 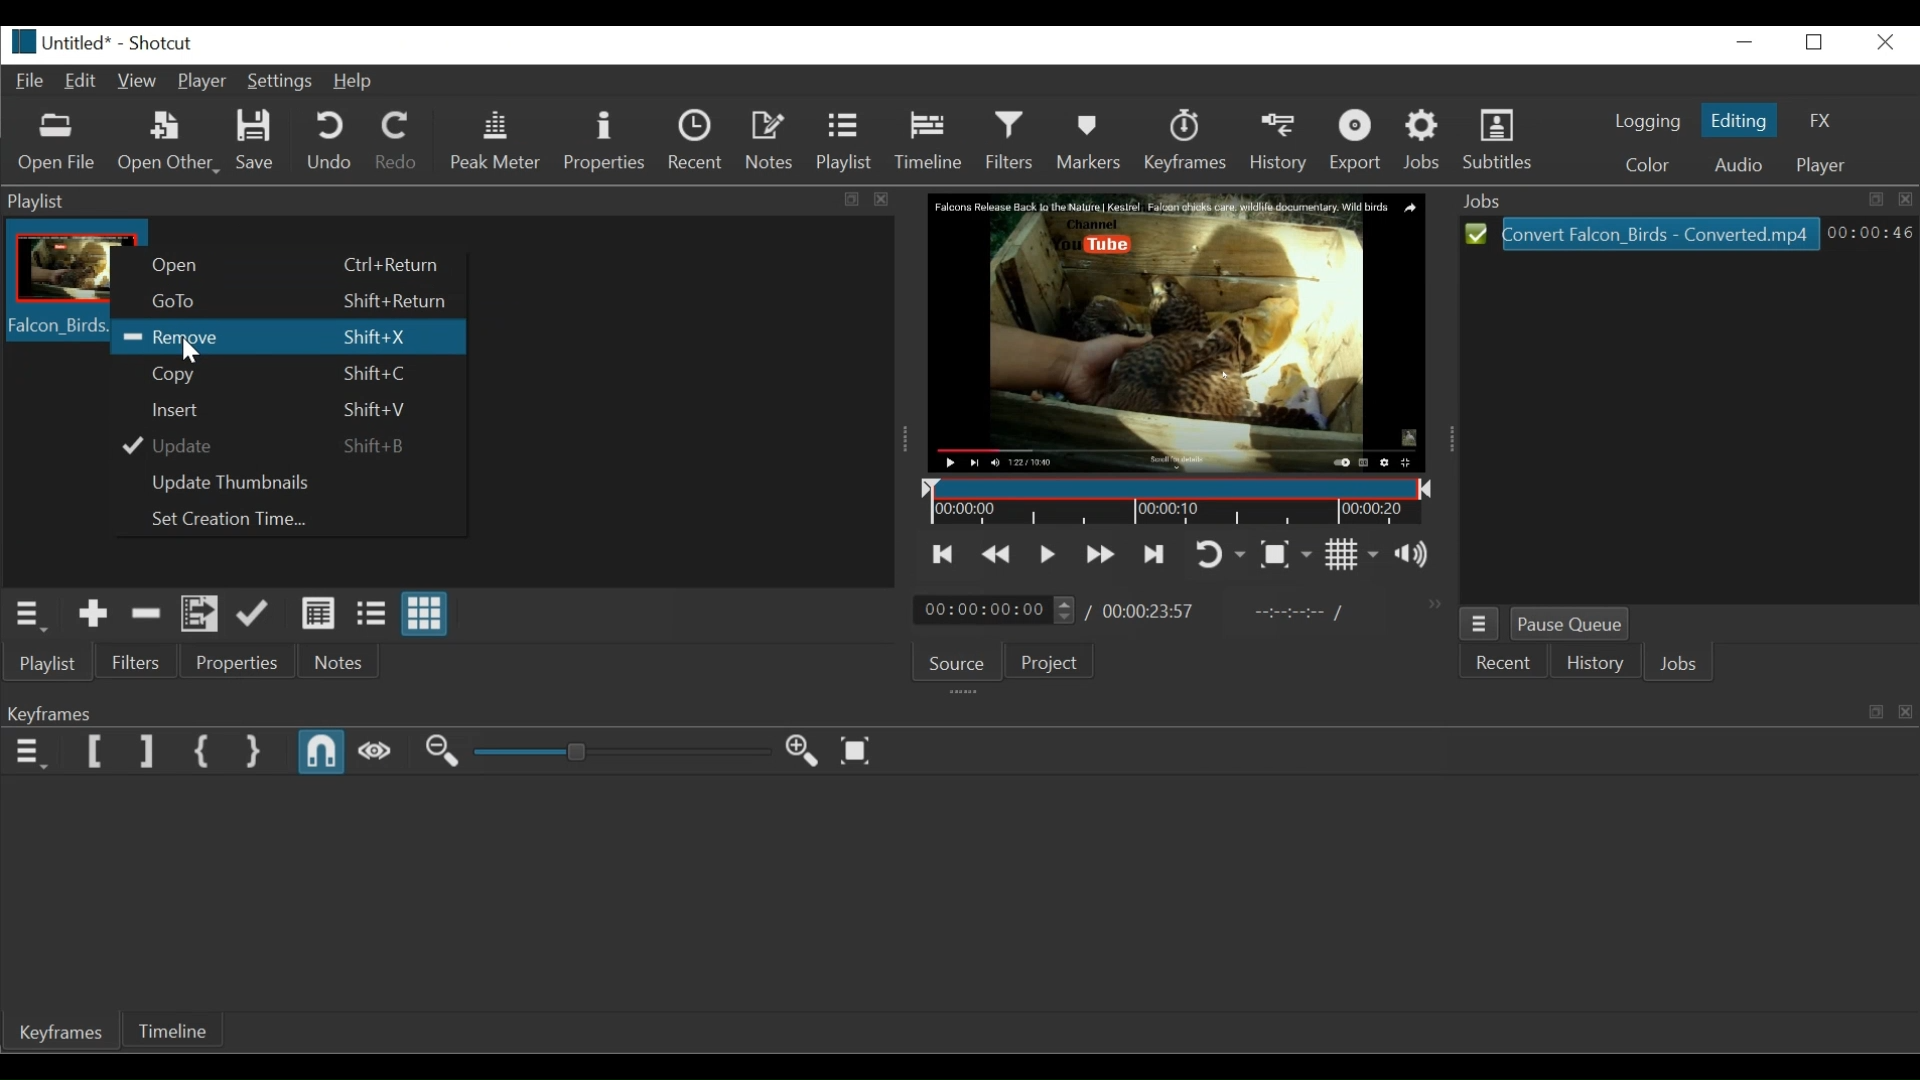 I want to click on Settings, so click(x=279, y=83).